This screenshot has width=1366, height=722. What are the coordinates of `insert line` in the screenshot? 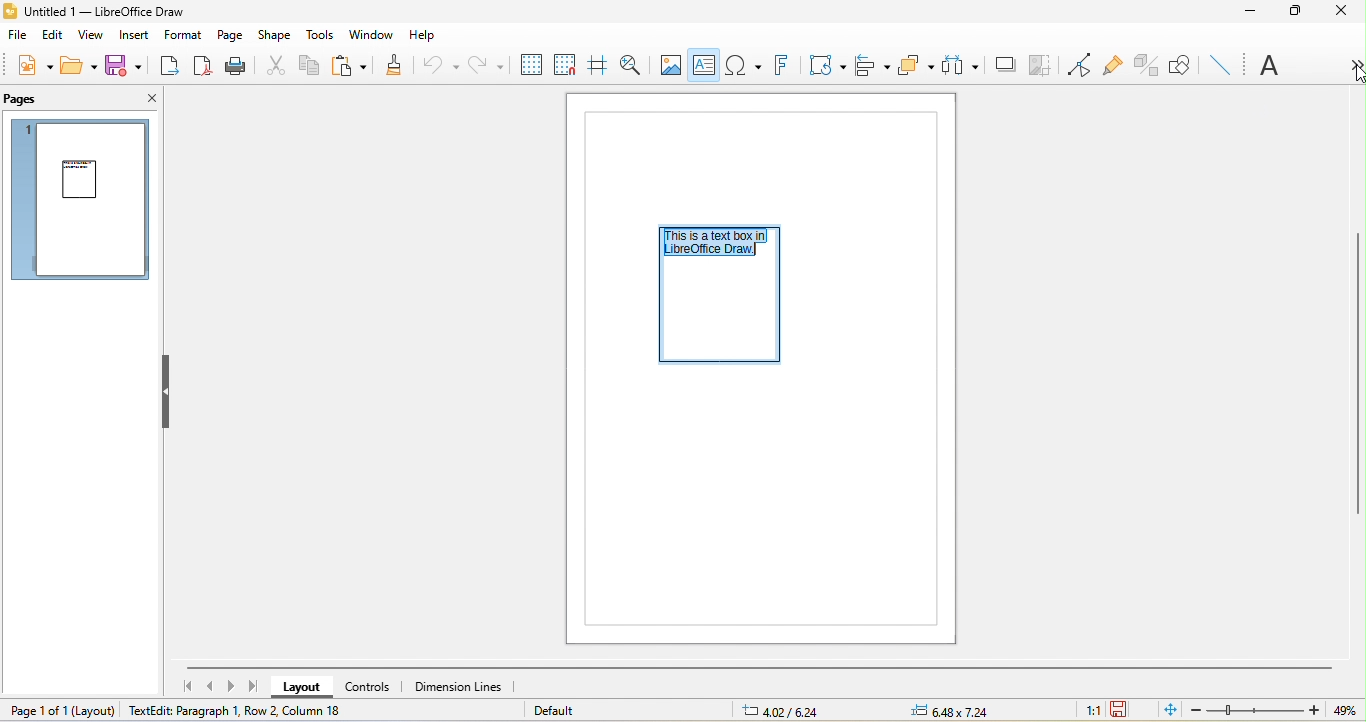 It's located at (1226, 66).